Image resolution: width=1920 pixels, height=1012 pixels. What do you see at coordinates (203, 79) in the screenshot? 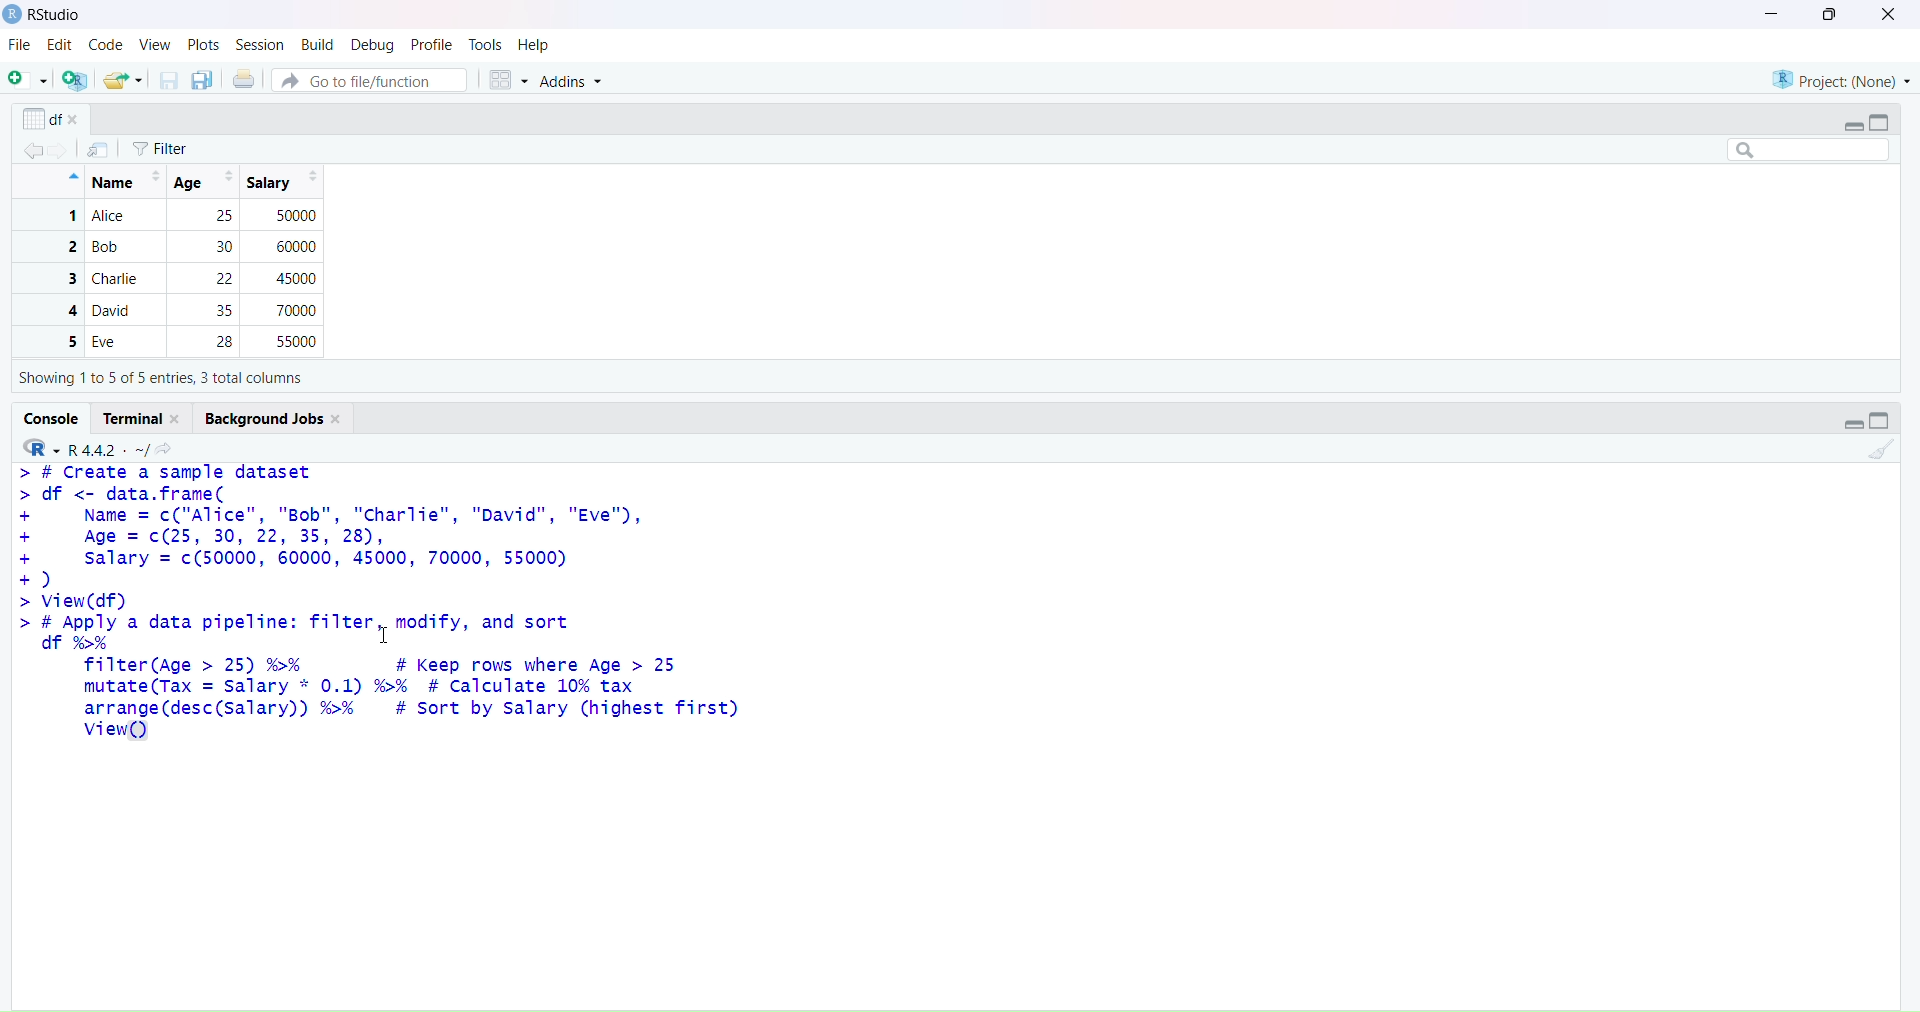
I see `save all open documents` at bounding box center [203, 79].